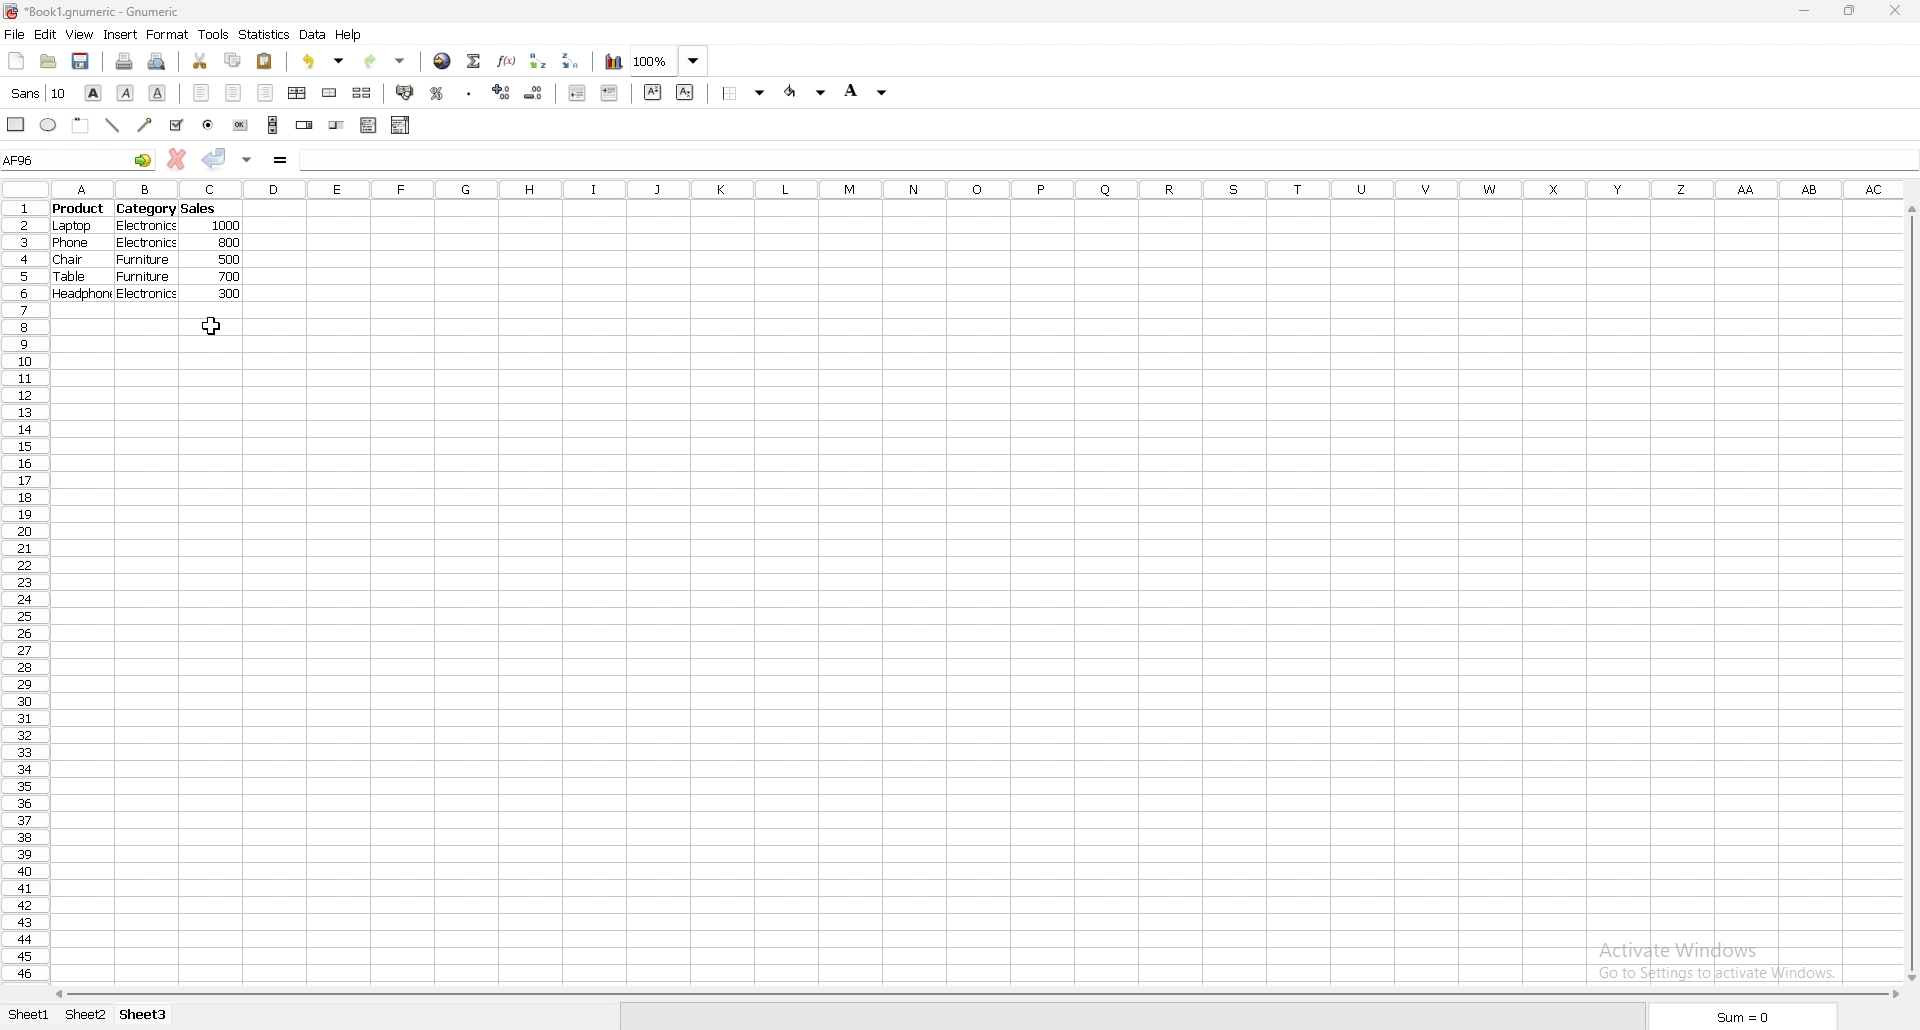 The height and width of the screenshot is (1030, 1920). Describe the element at coordinates (507, 60) in the screenshot. I see `functions` at that location.